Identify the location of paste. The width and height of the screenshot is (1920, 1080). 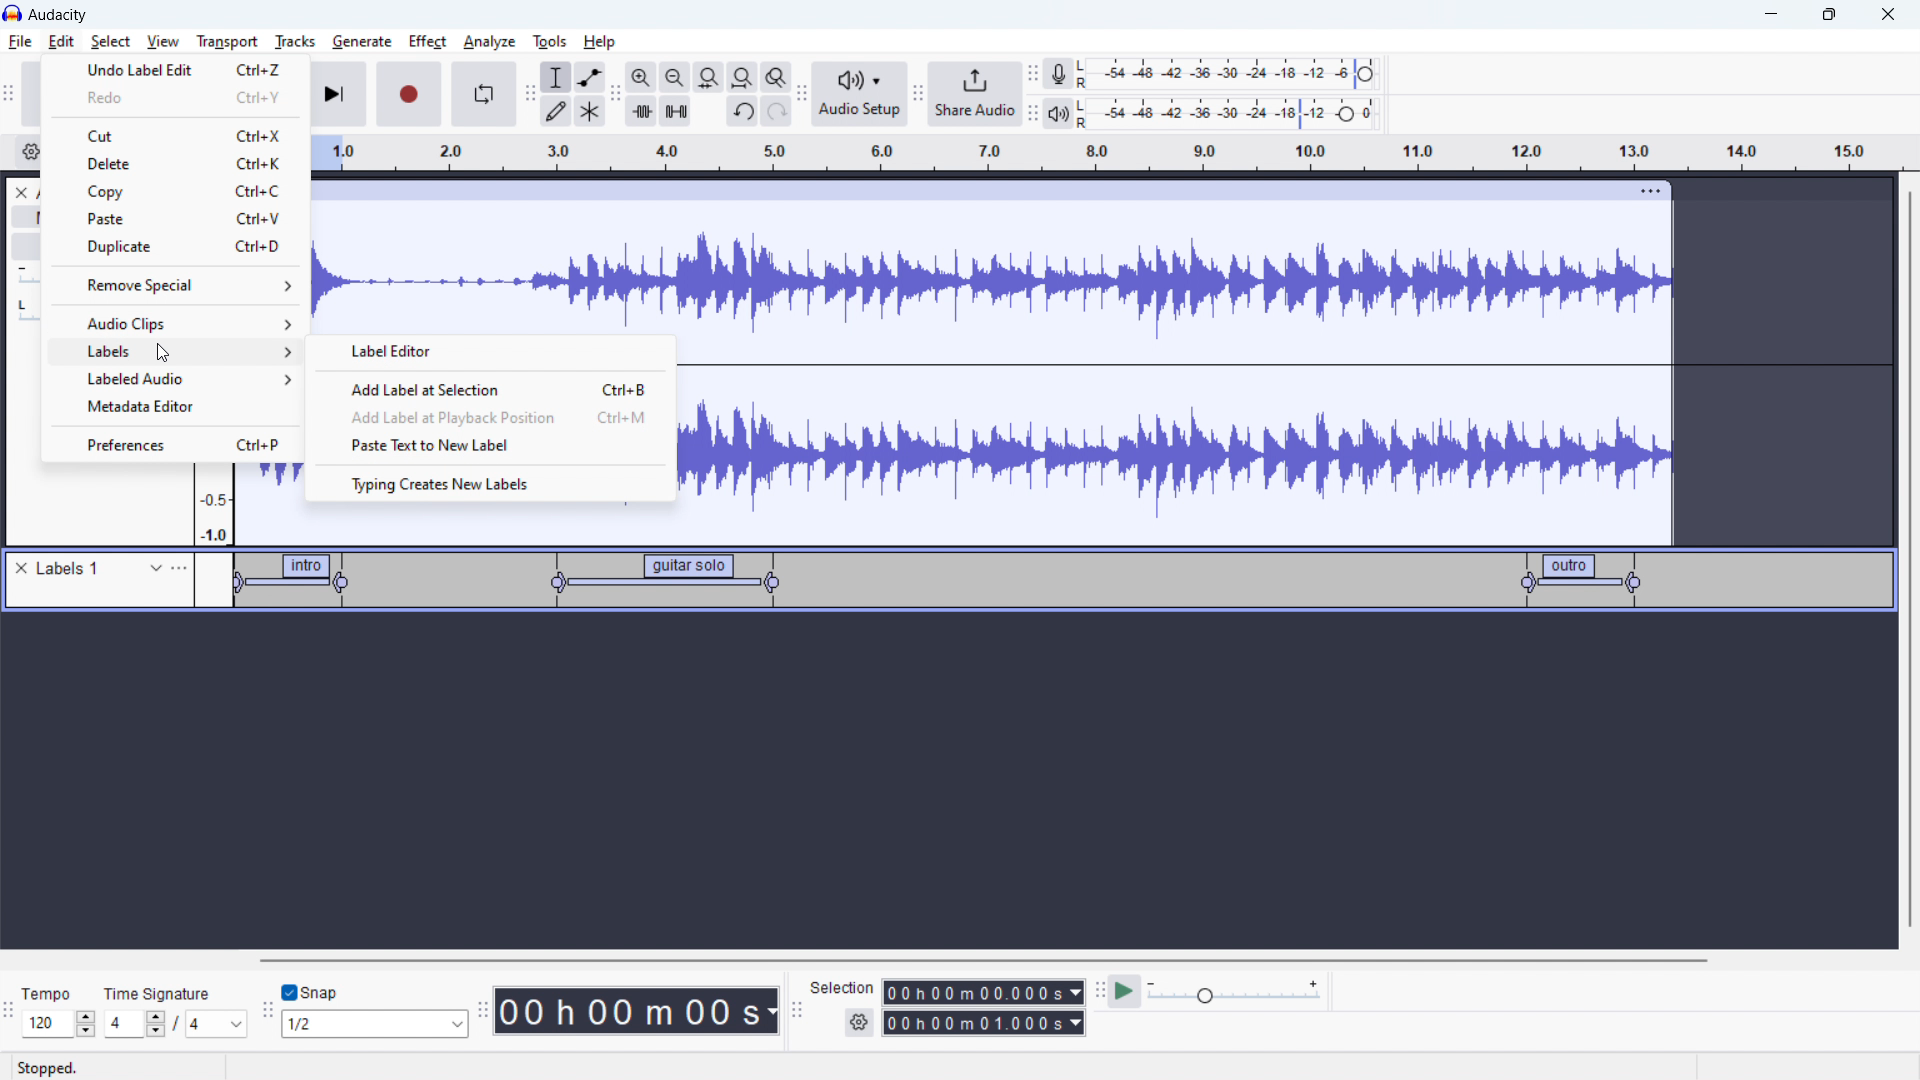
(176, 219).